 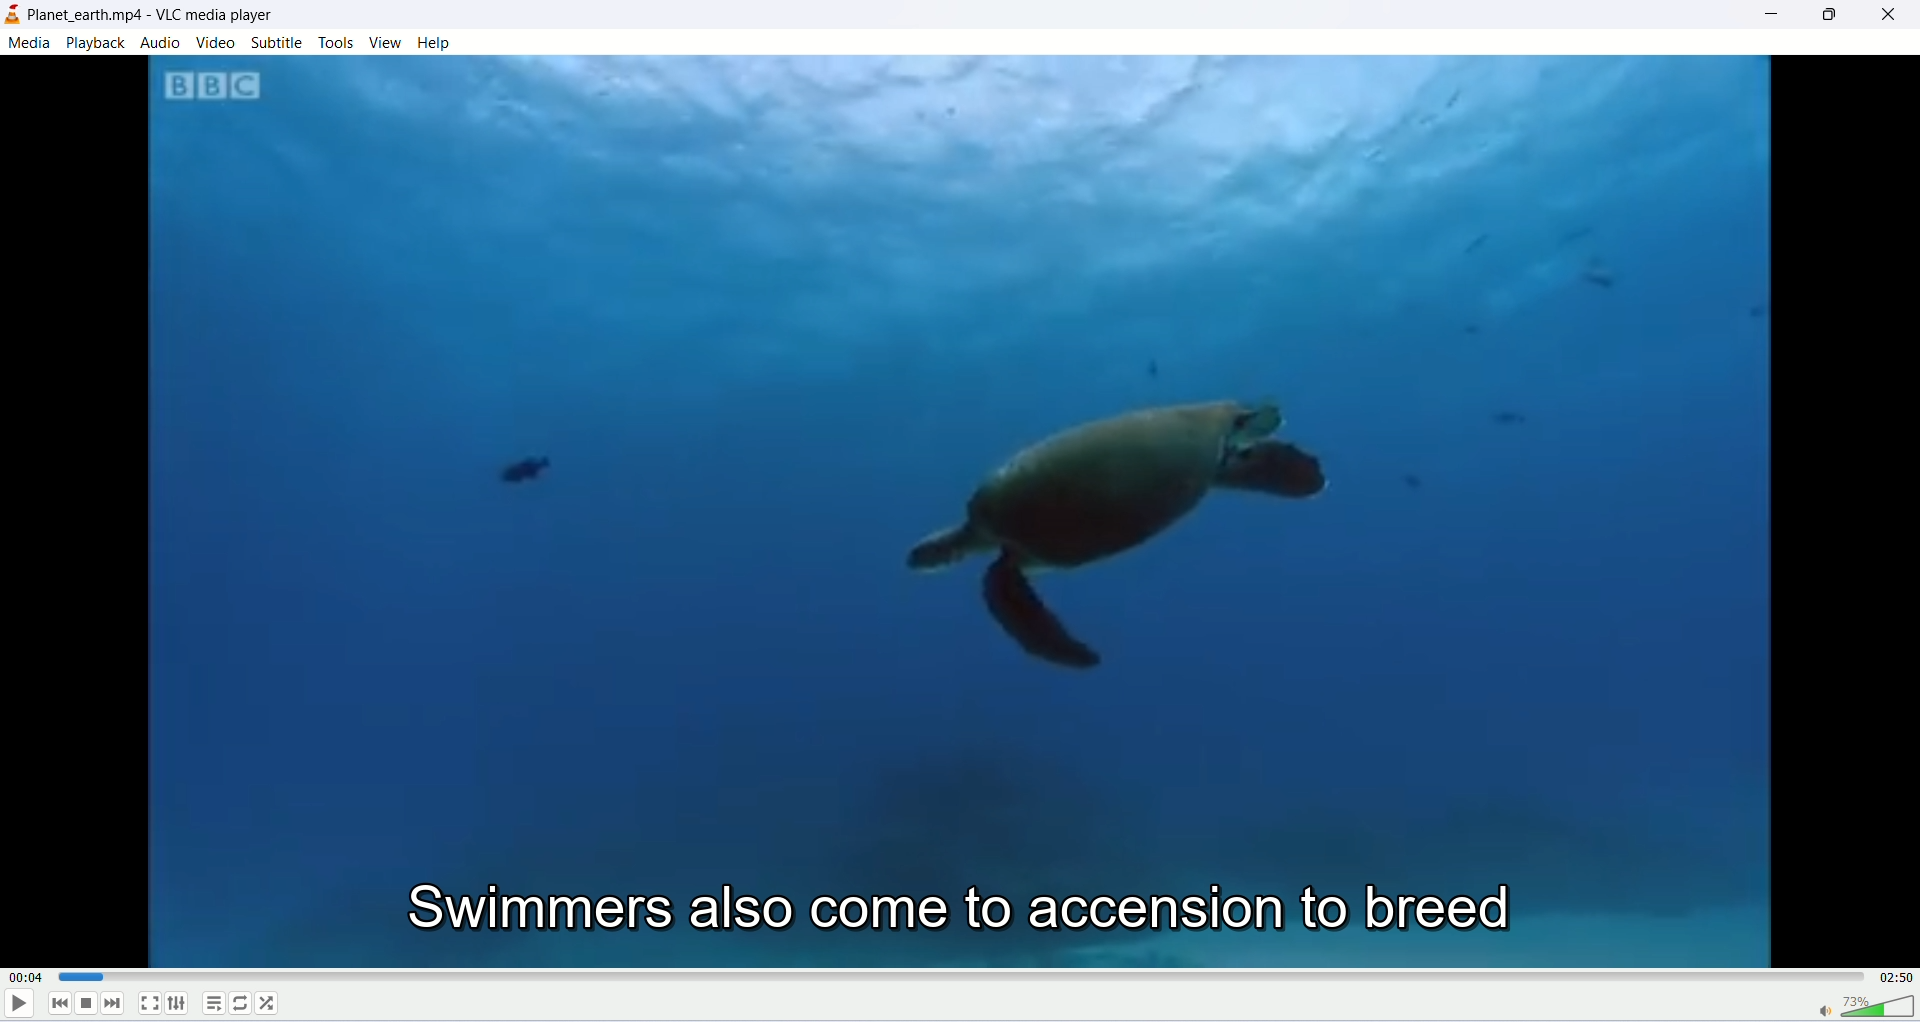 I want to click on playlist, so click(x=215, y=1005).